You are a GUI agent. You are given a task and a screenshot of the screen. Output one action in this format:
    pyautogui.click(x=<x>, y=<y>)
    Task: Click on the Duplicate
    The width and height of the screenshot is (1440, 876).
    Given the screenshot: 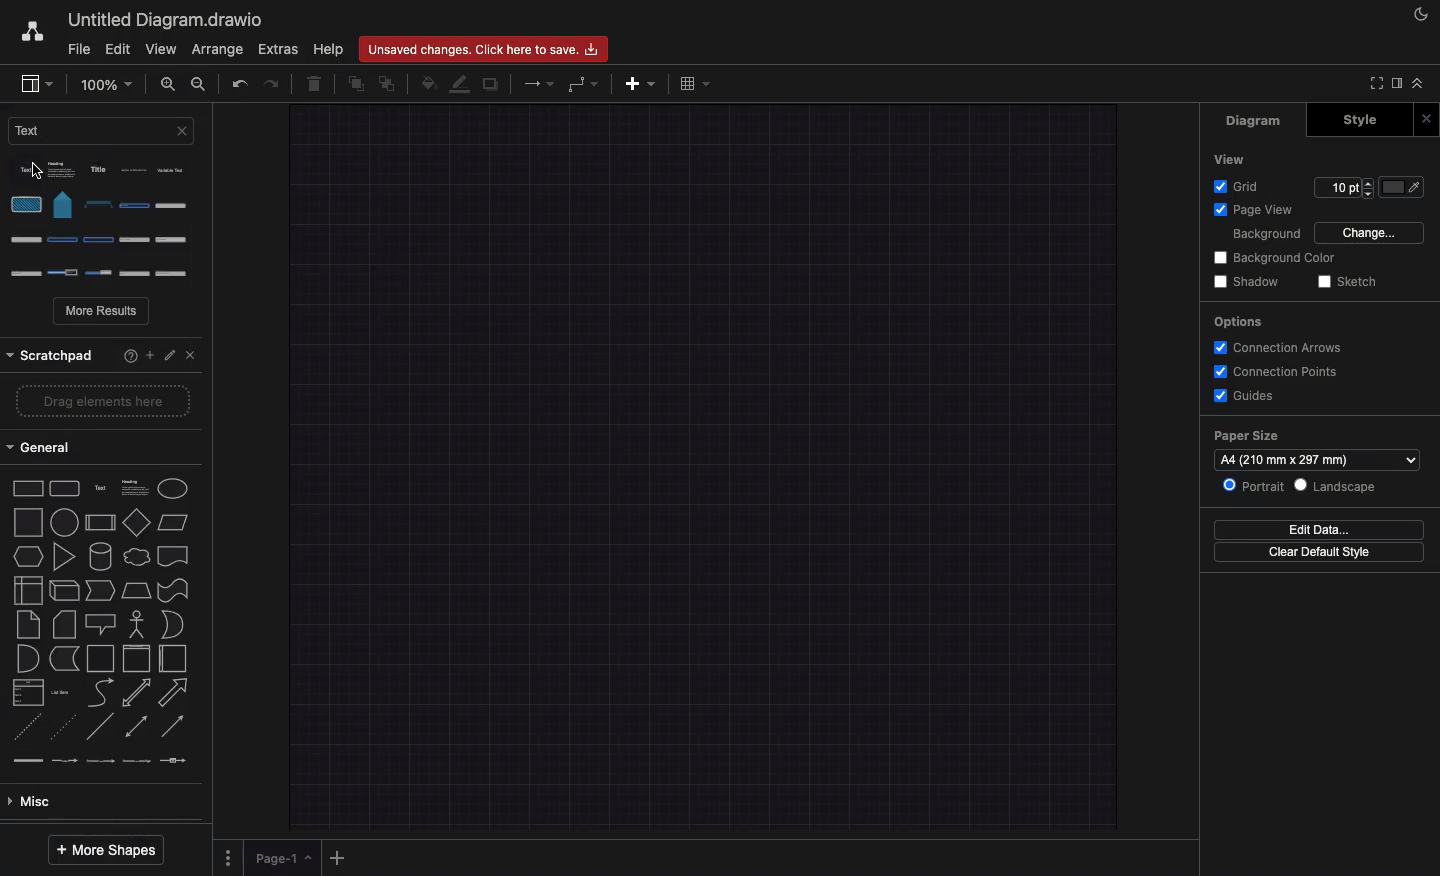 What is the action you would take?
    pyautogui.click(x=492, y=85)
    